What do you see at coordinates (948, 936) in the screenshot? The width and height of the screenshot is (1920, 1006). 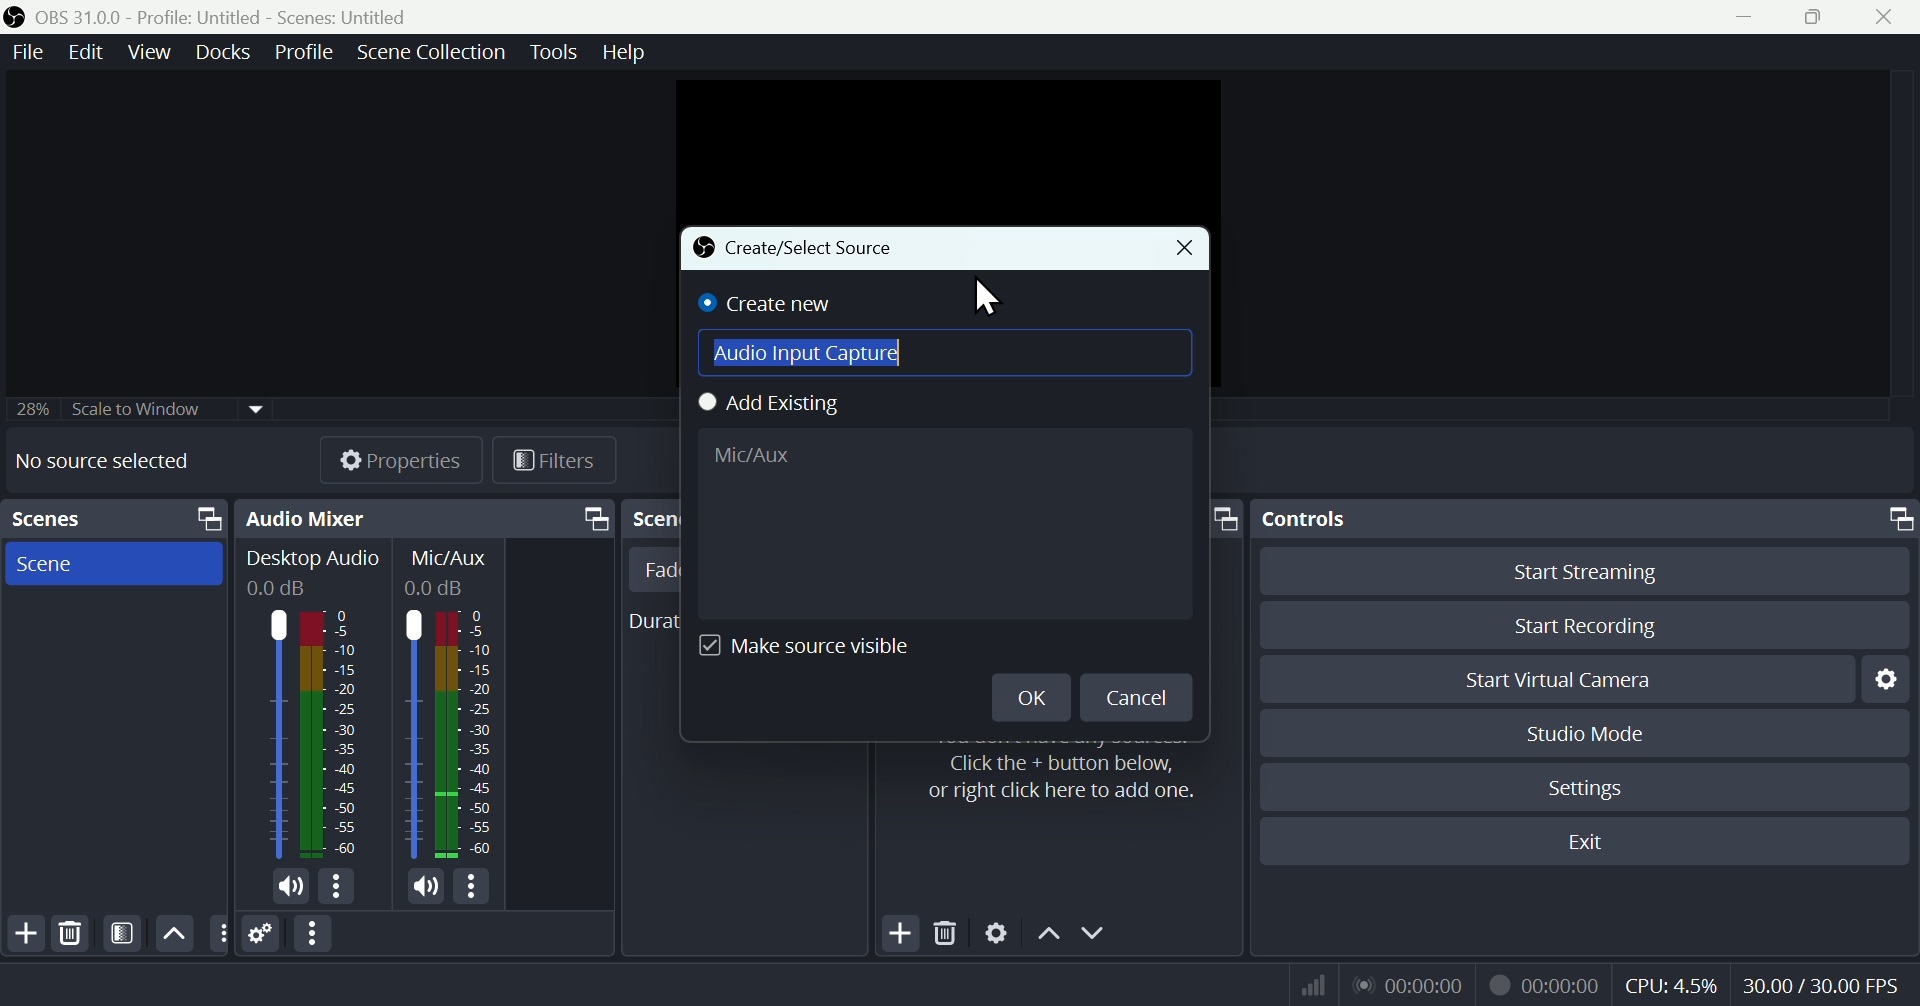 I see `Delete` at bounding box center [948, 936].